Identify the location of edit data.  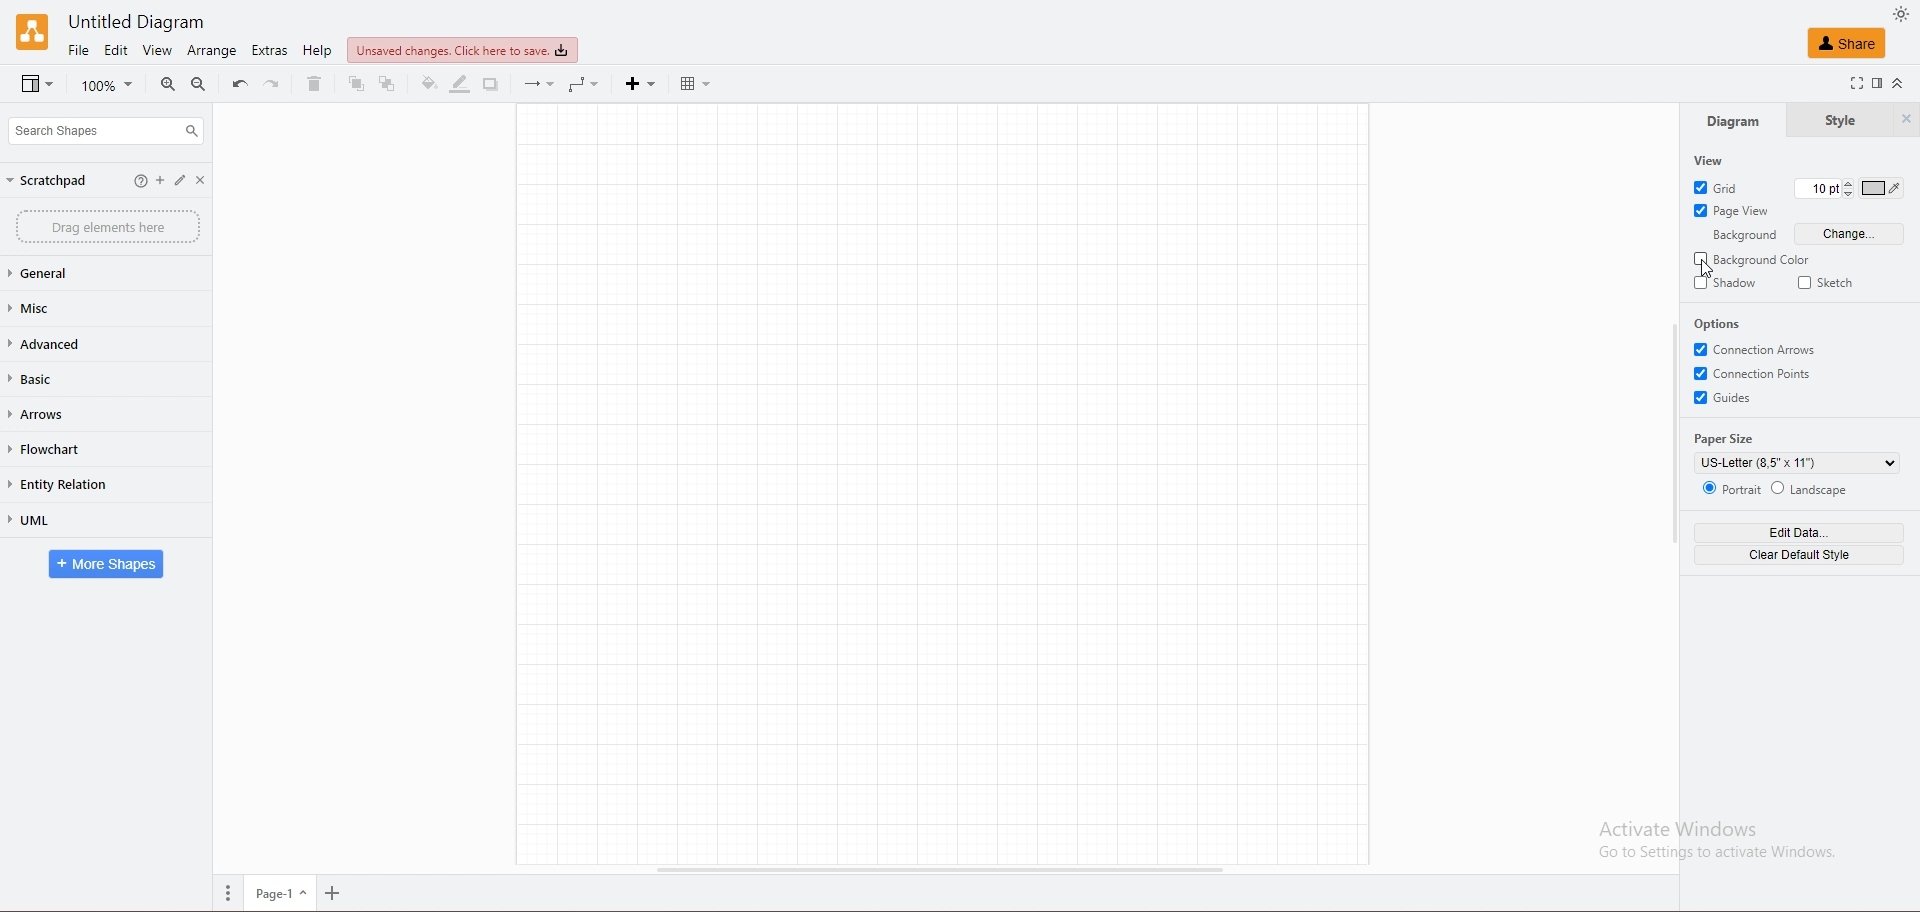
(1799, 532).